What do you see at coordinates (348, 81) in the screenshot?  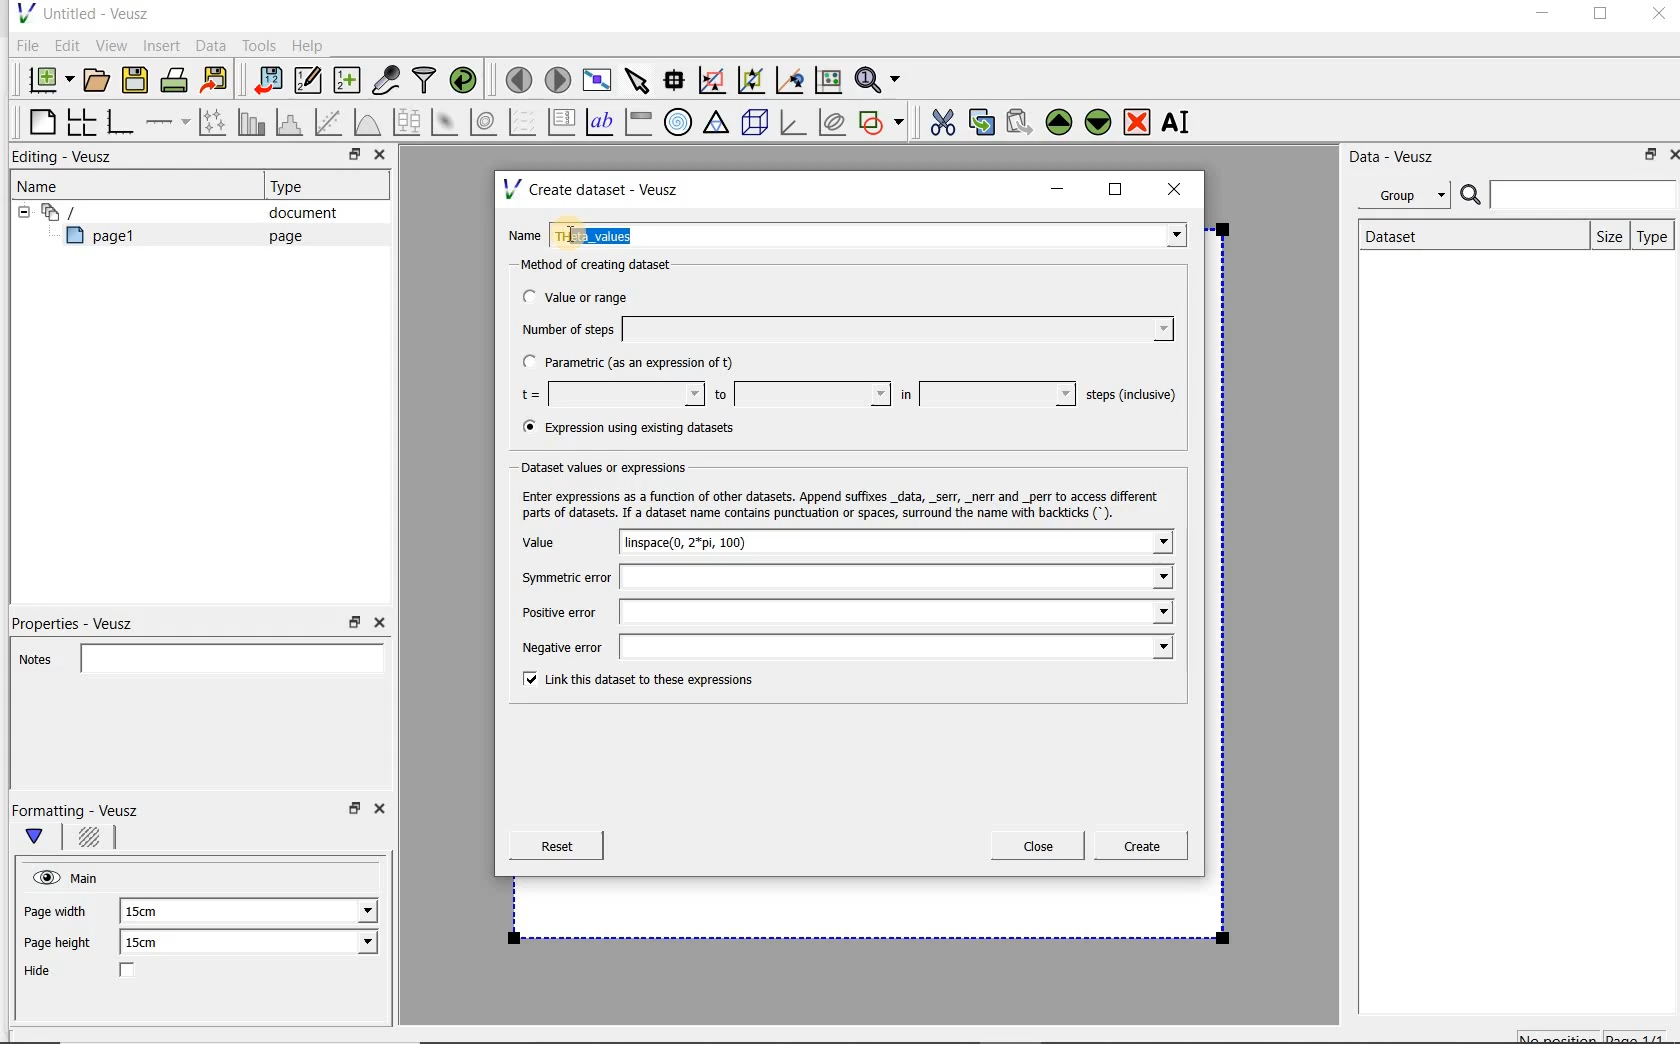 I see `create new datasets using ranges, parametrically or as functions of existing datasets` at bounding box center [348, 81].